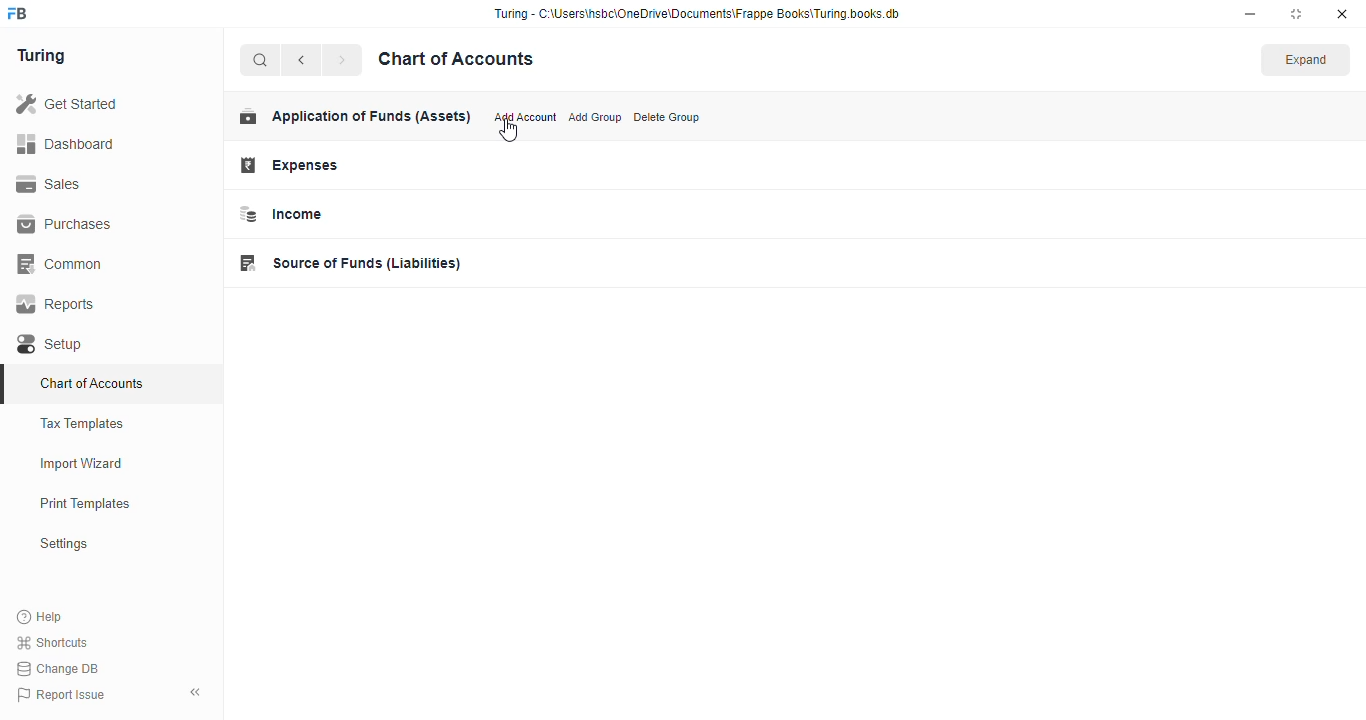 The width and height of the screenshot is (1366, 720). I want to click on chart of accounts, so click(92, 383).